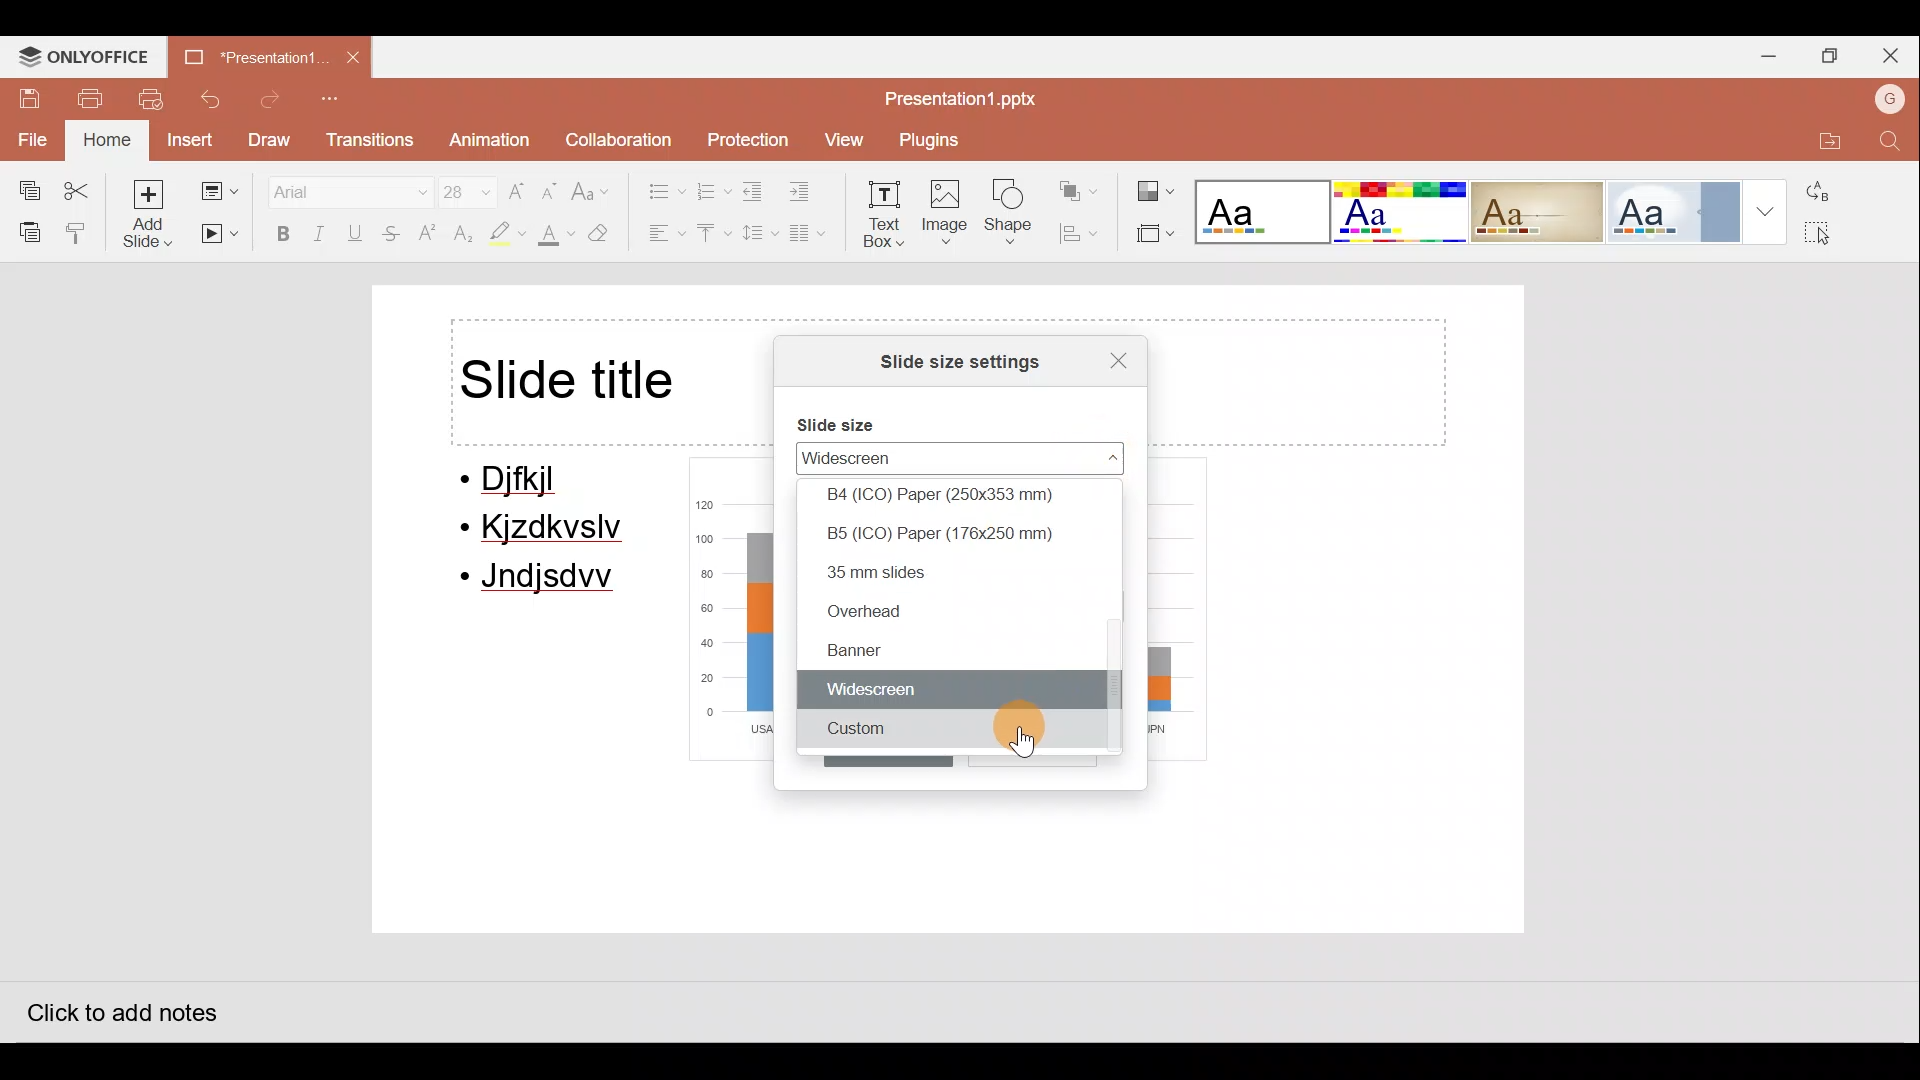  I want to click on Slide size, so click(847, 419).